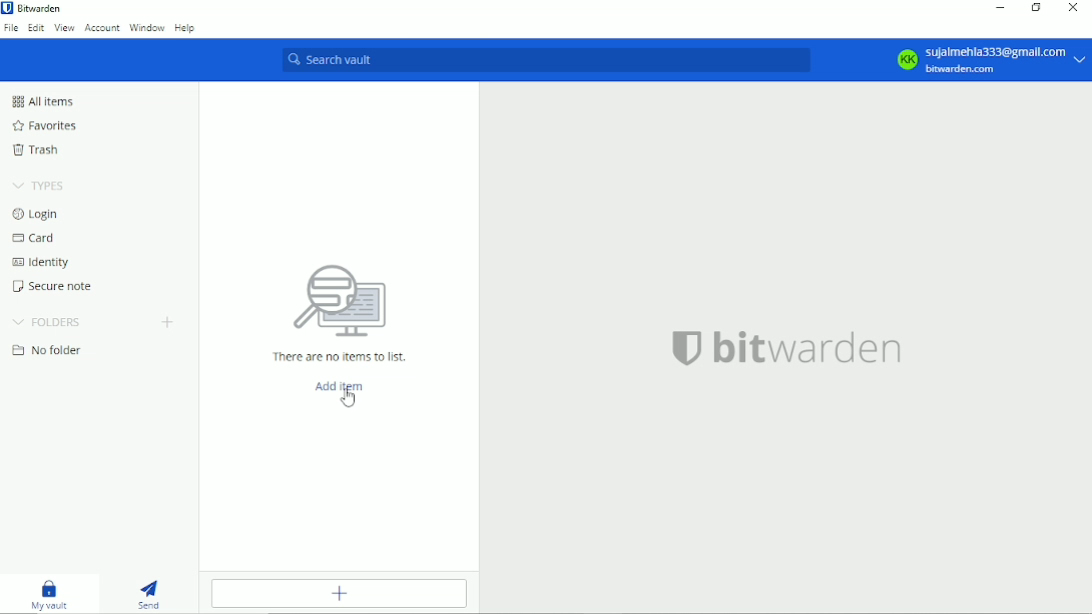 Image resolution: width=1092 pixels, height=614 pixels. Describe the element at coordinates (50, 320) in the screenshot. I see `Folders` at that location.